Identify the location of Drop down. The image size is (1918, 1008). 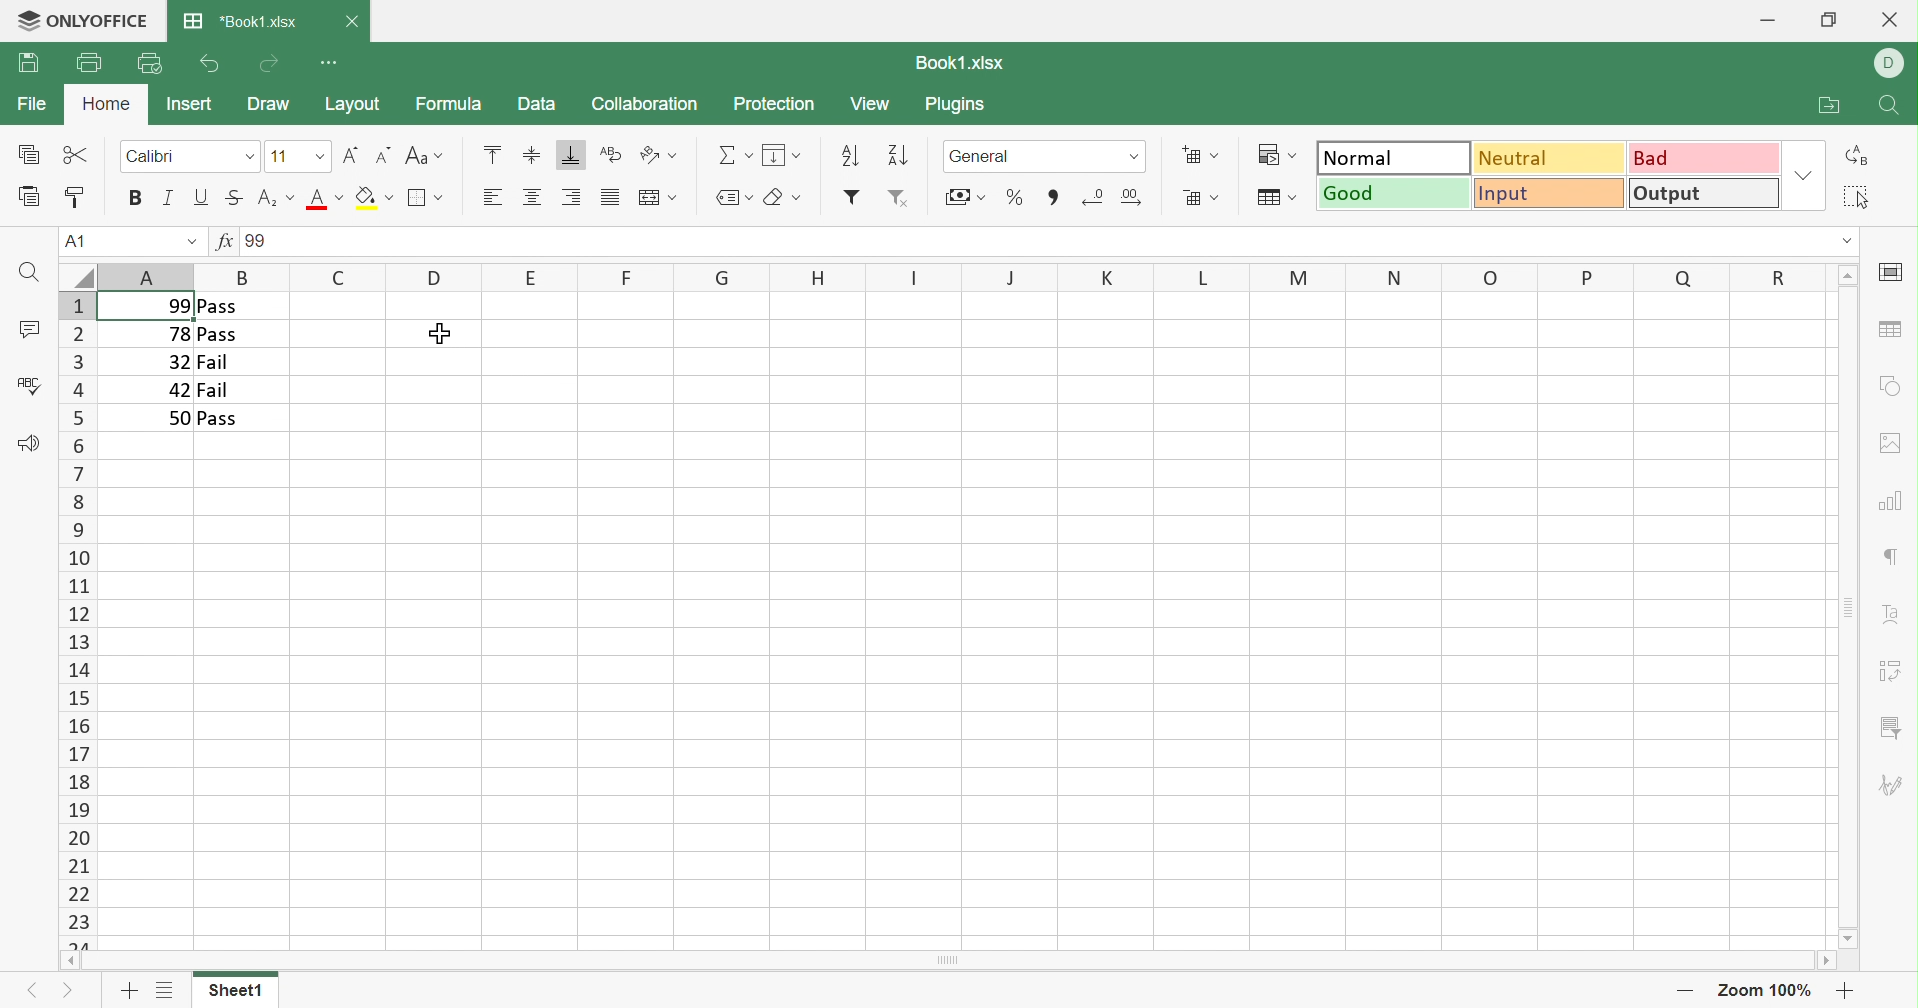
(191, 244).